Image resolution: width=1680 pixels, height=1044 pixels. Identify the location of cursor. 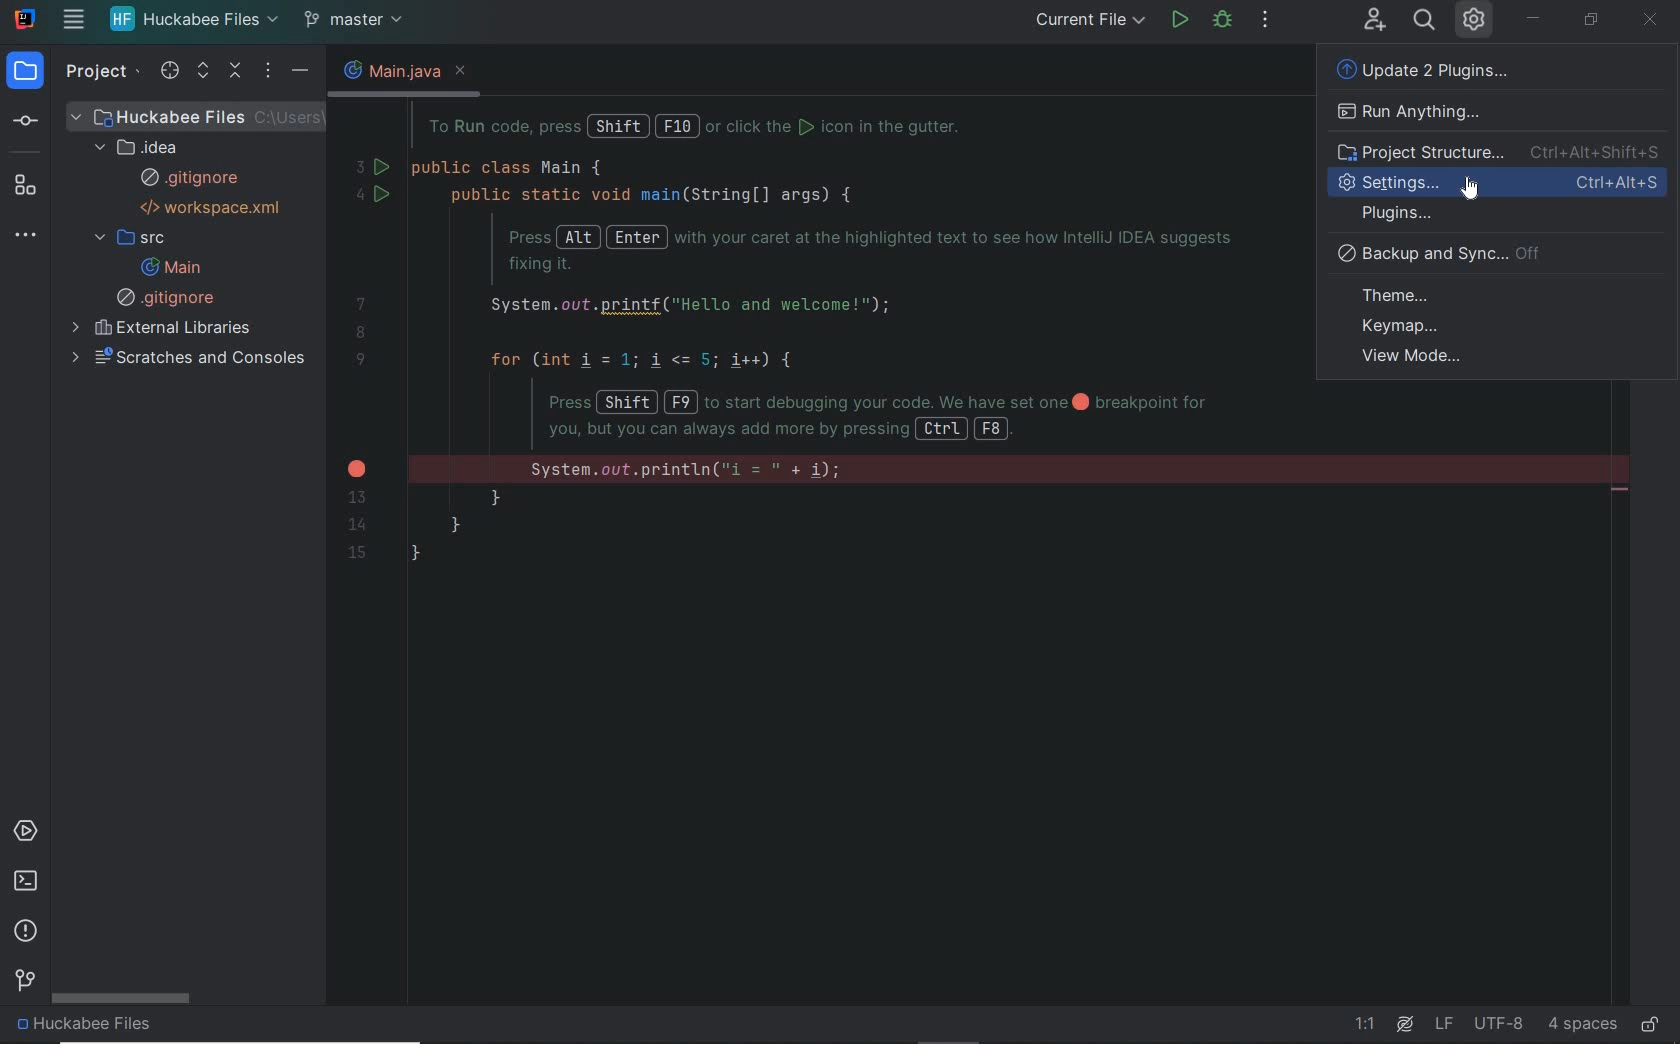
(1474, 186).